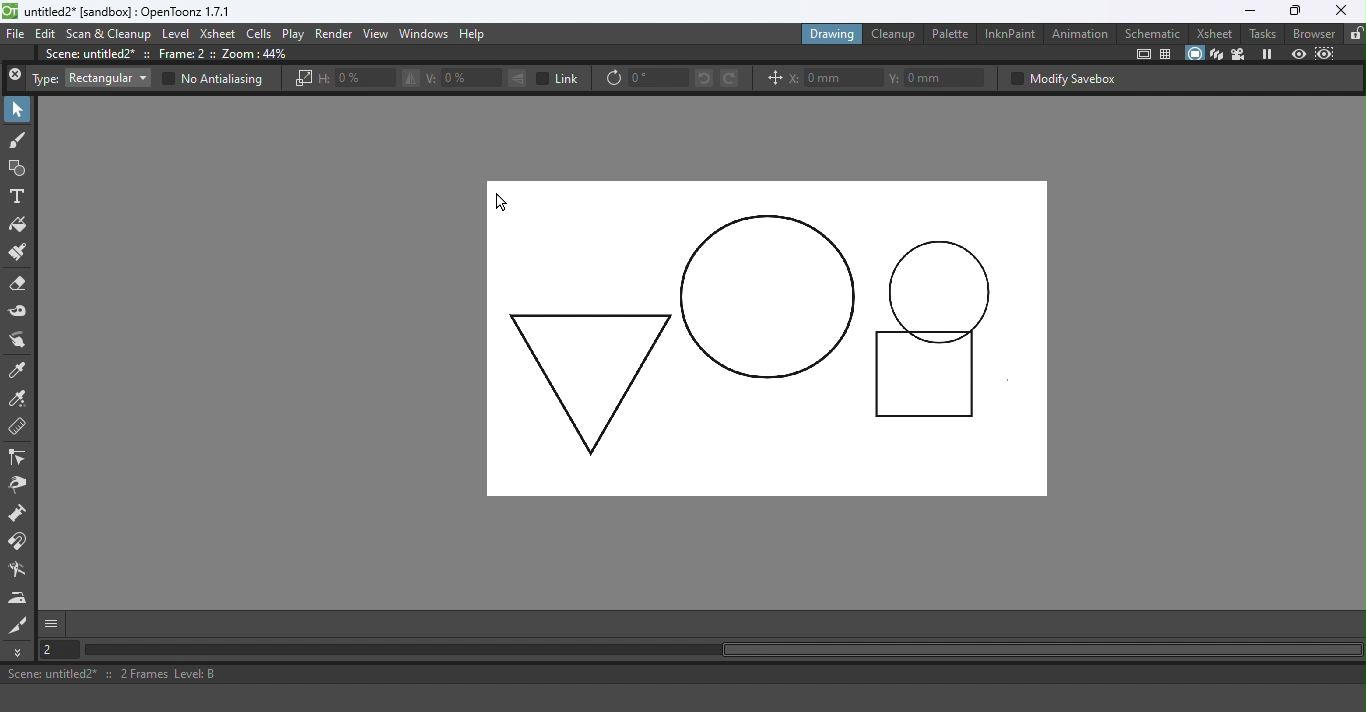 This screenshot has width=1366, height=712. I want to click on Scene: untitled2* :: 2 Frames Level: B, so click(681, 675).